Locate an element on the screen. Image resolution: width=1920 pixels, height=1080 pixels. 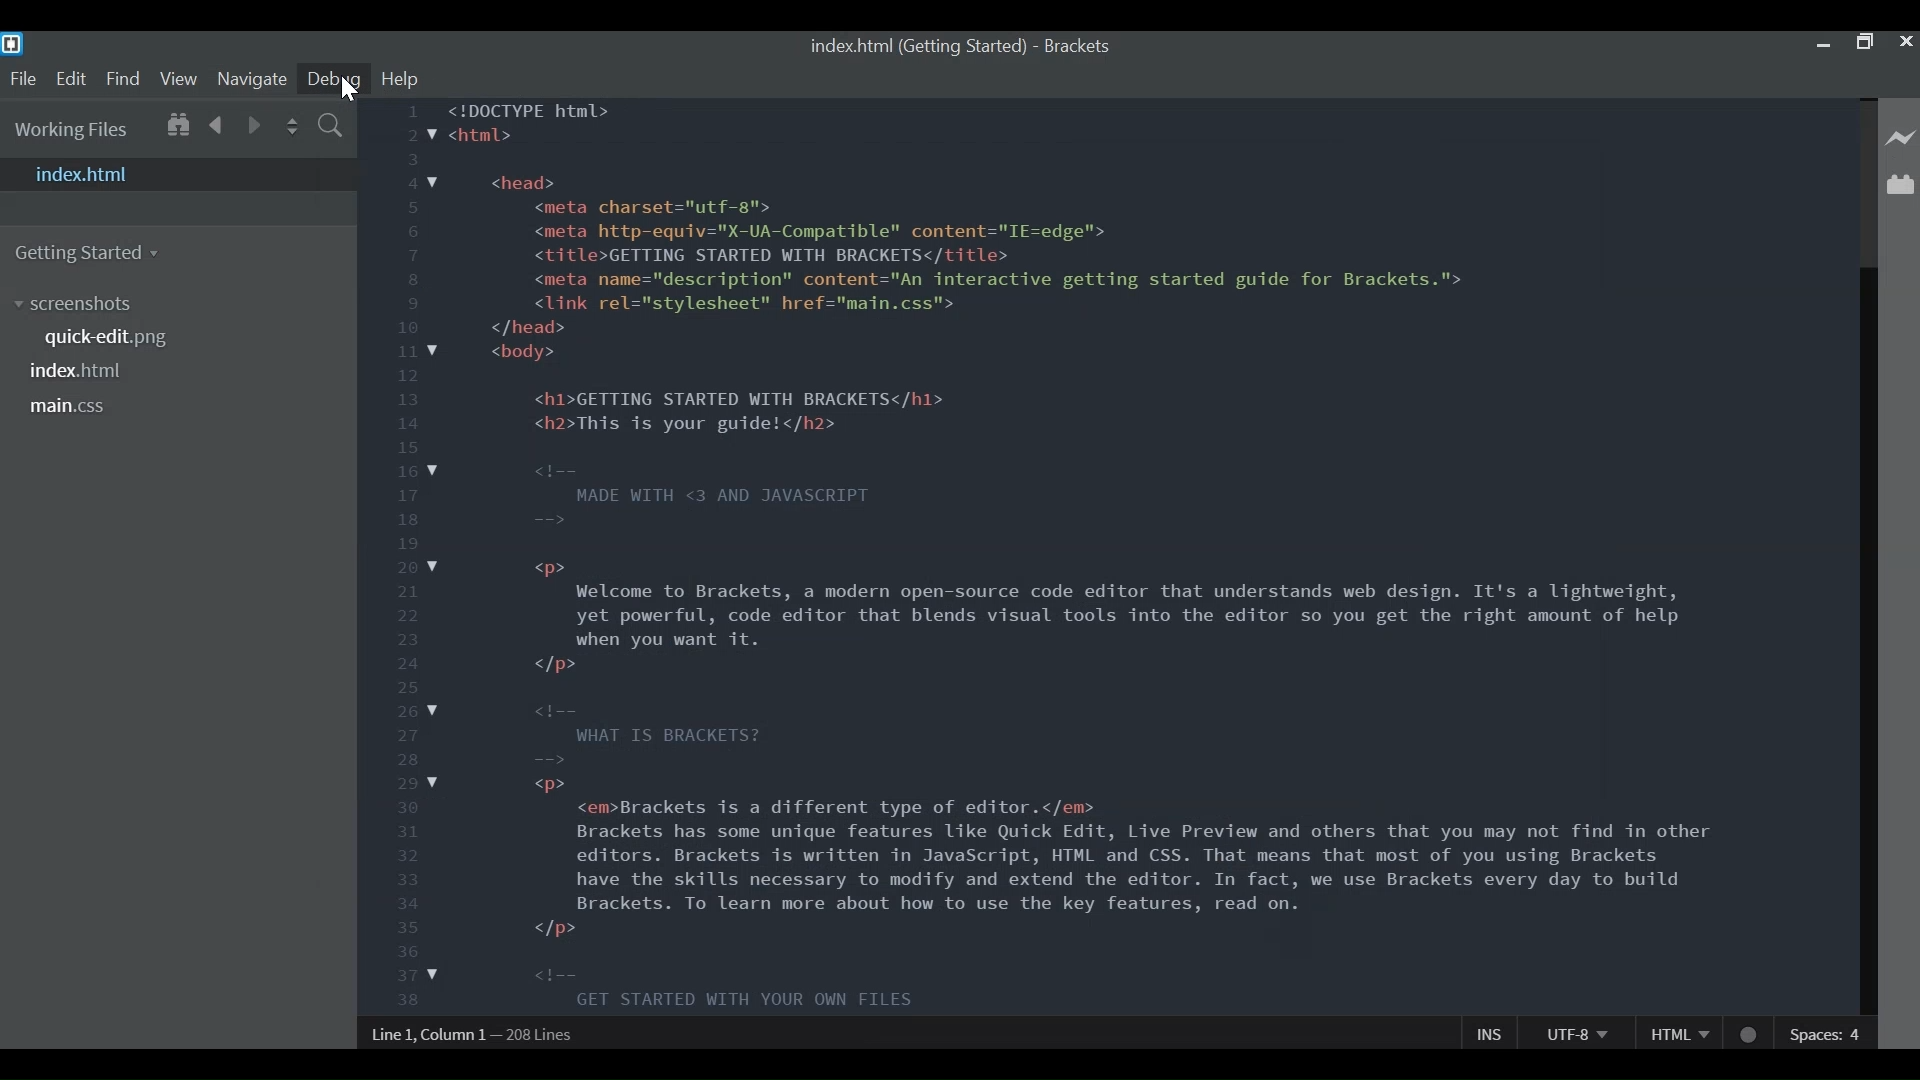
UTF-8 is located at coordinates (1573, 1032).